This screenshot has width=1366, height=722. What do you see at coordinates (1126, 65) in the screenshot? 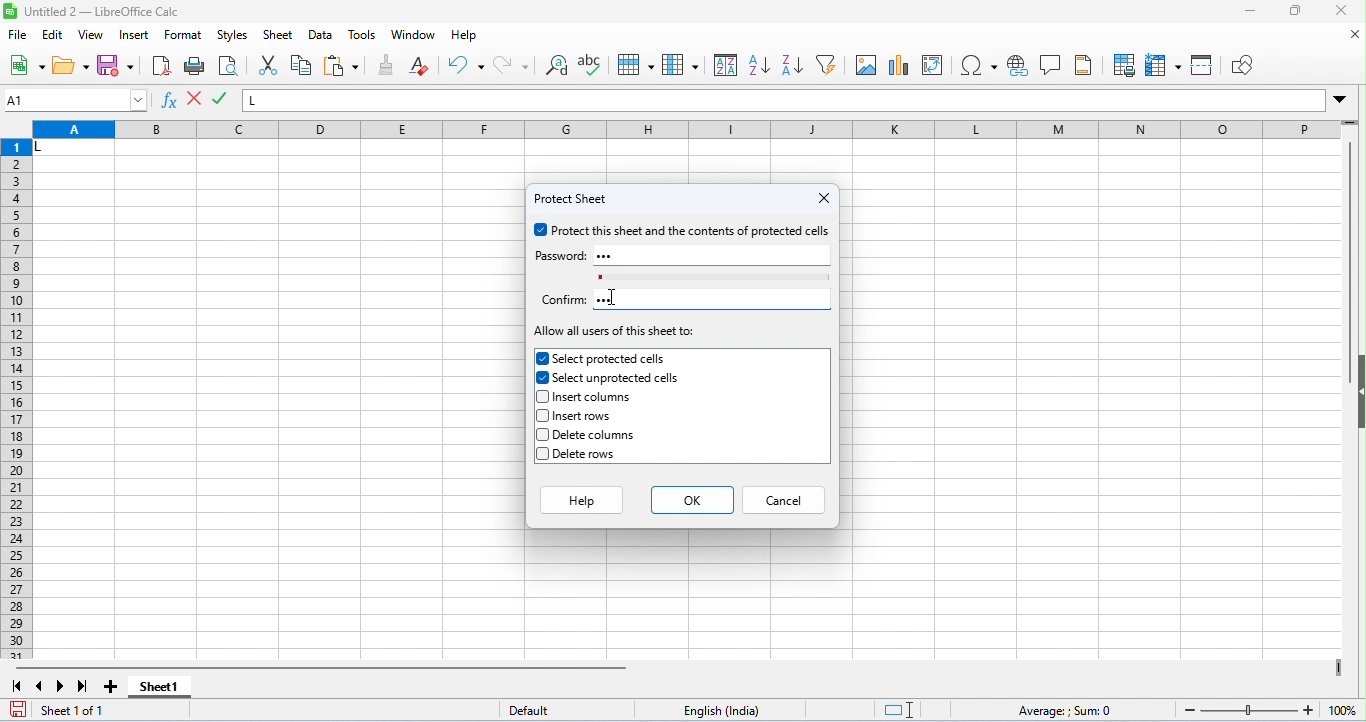
I see `define print preview` at bounding box center [1126, 65].